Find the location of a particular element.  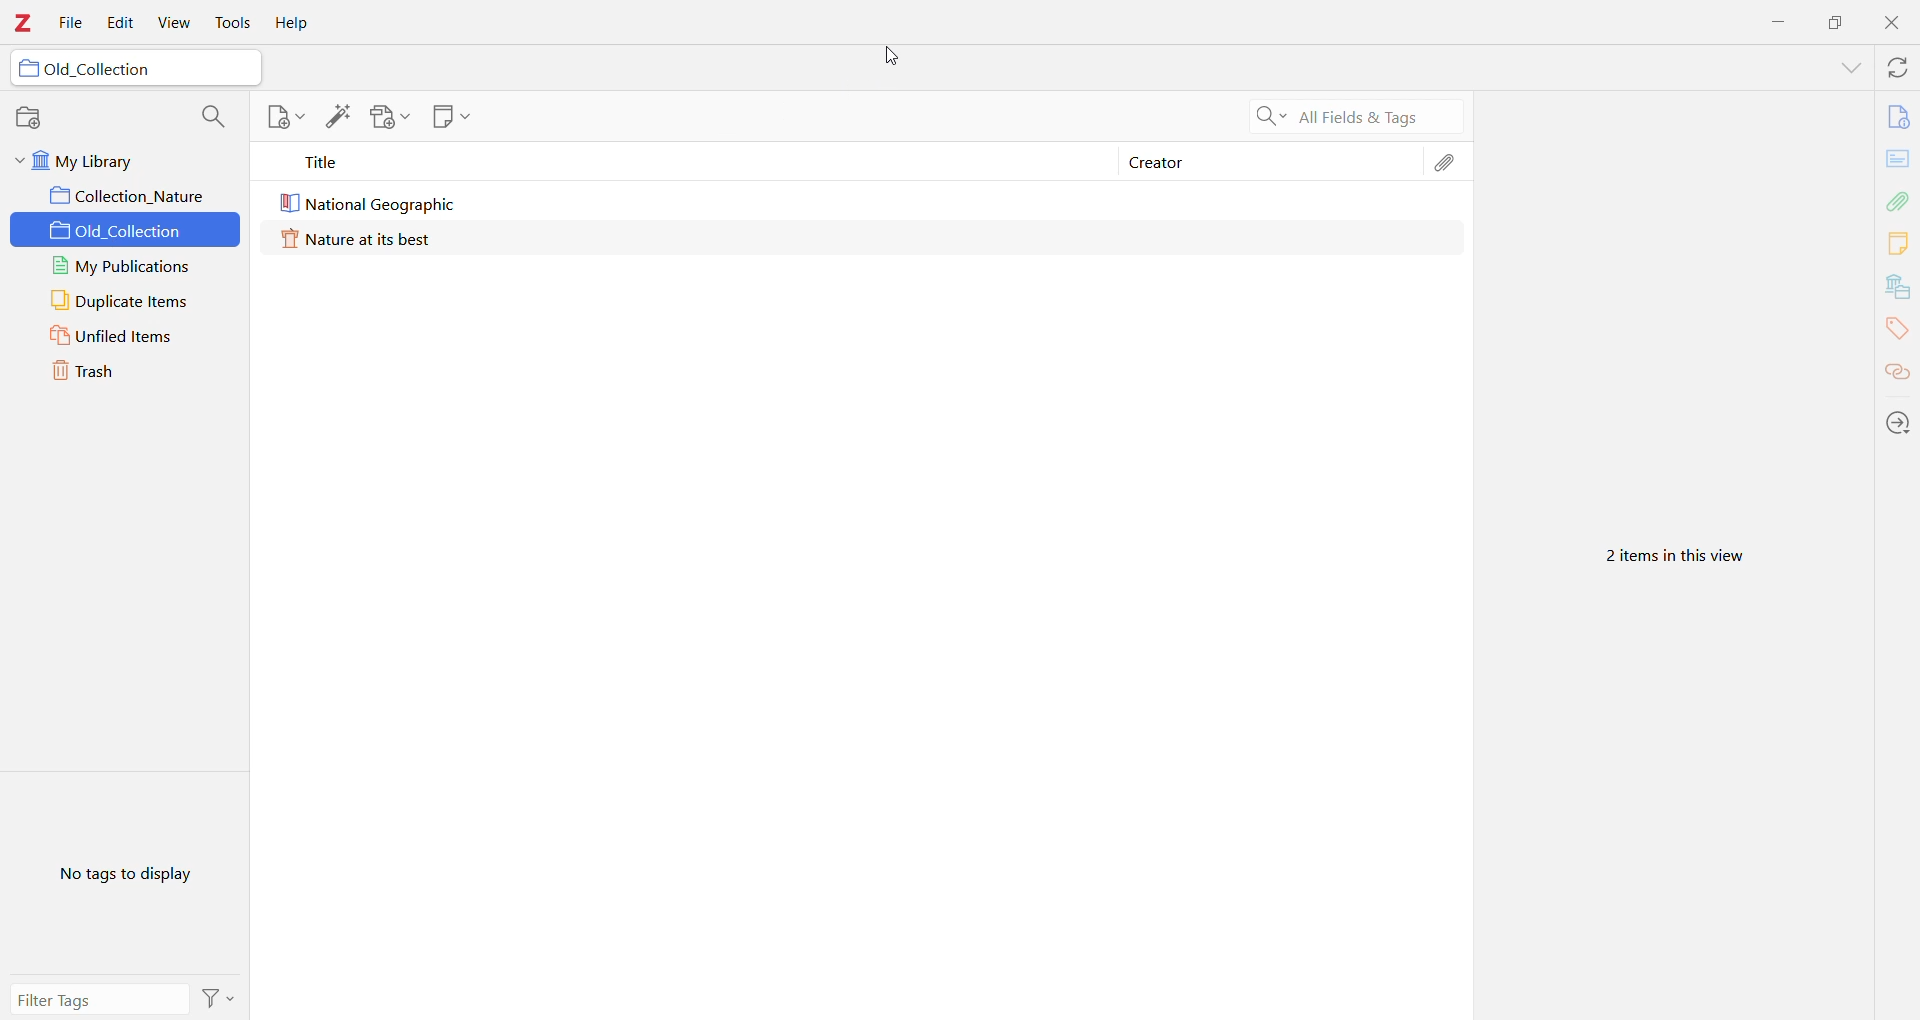

Nature at its best is located at coordinates (368, 238).